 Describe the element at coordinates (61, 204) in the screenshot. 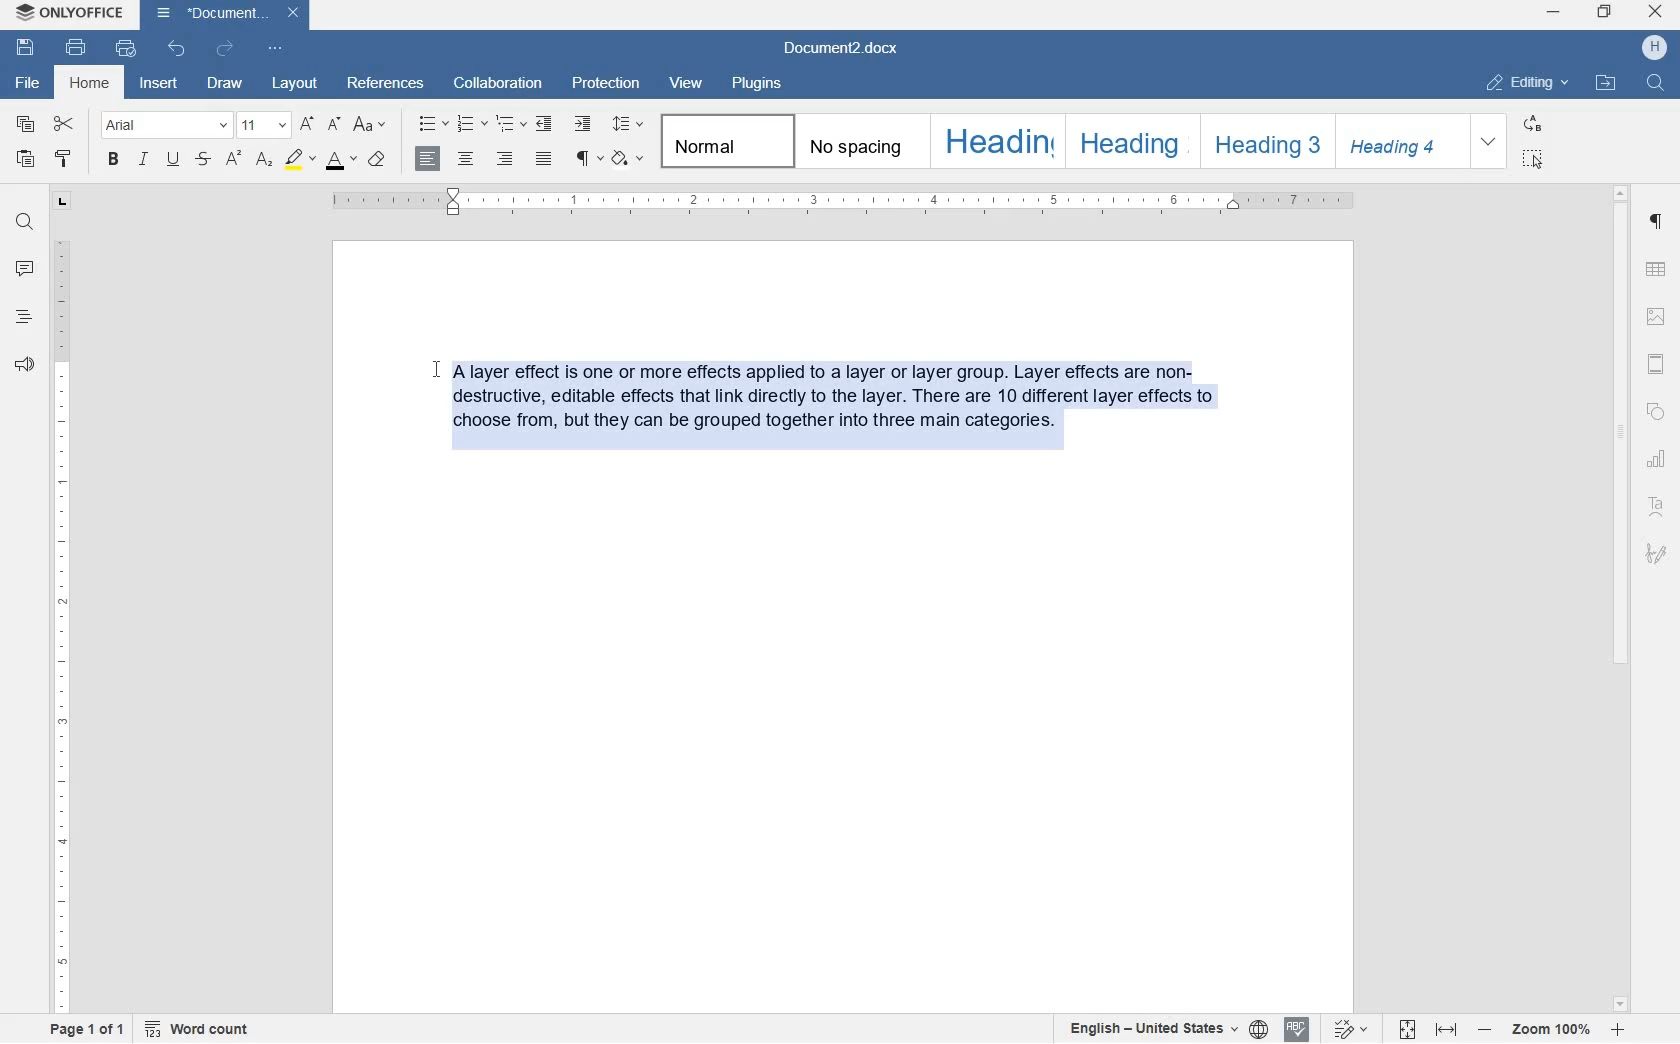

I see `tab stop` at that location.